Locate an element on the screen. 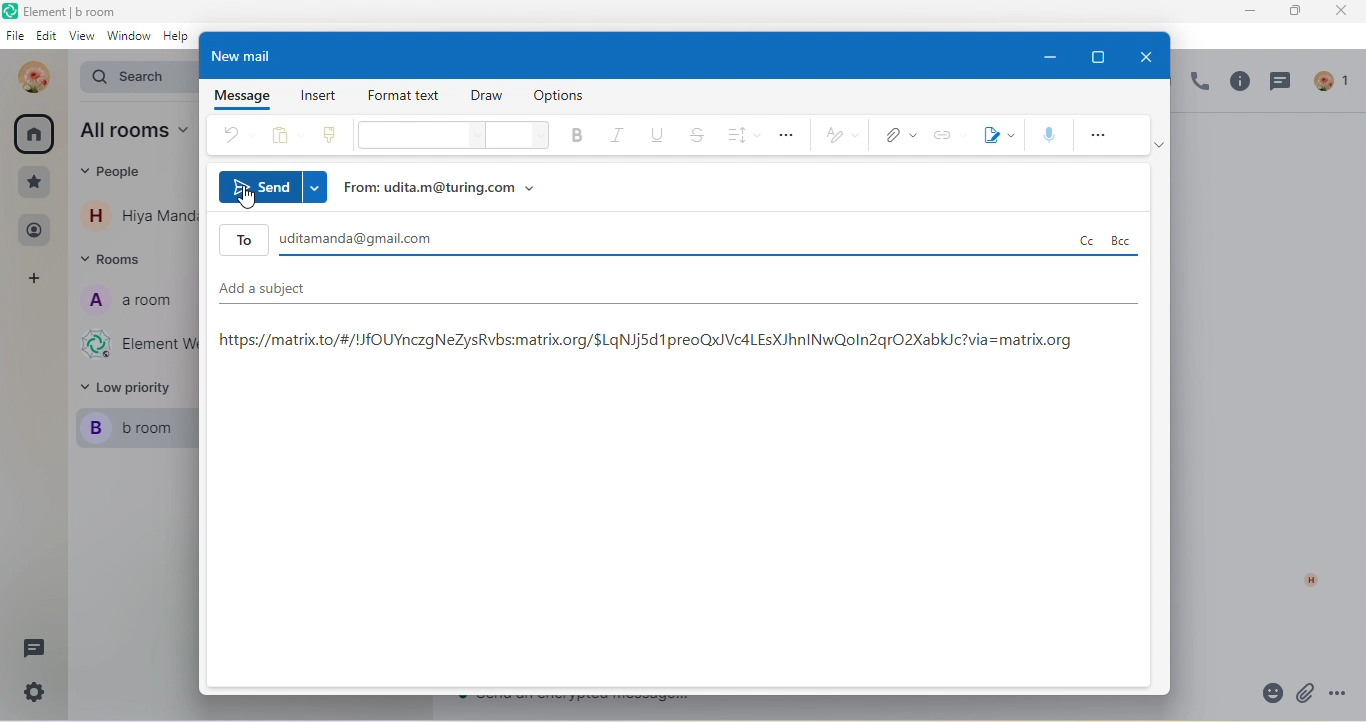 The image size is (1366, 722). add a subject is located at coordinates (672, 296).